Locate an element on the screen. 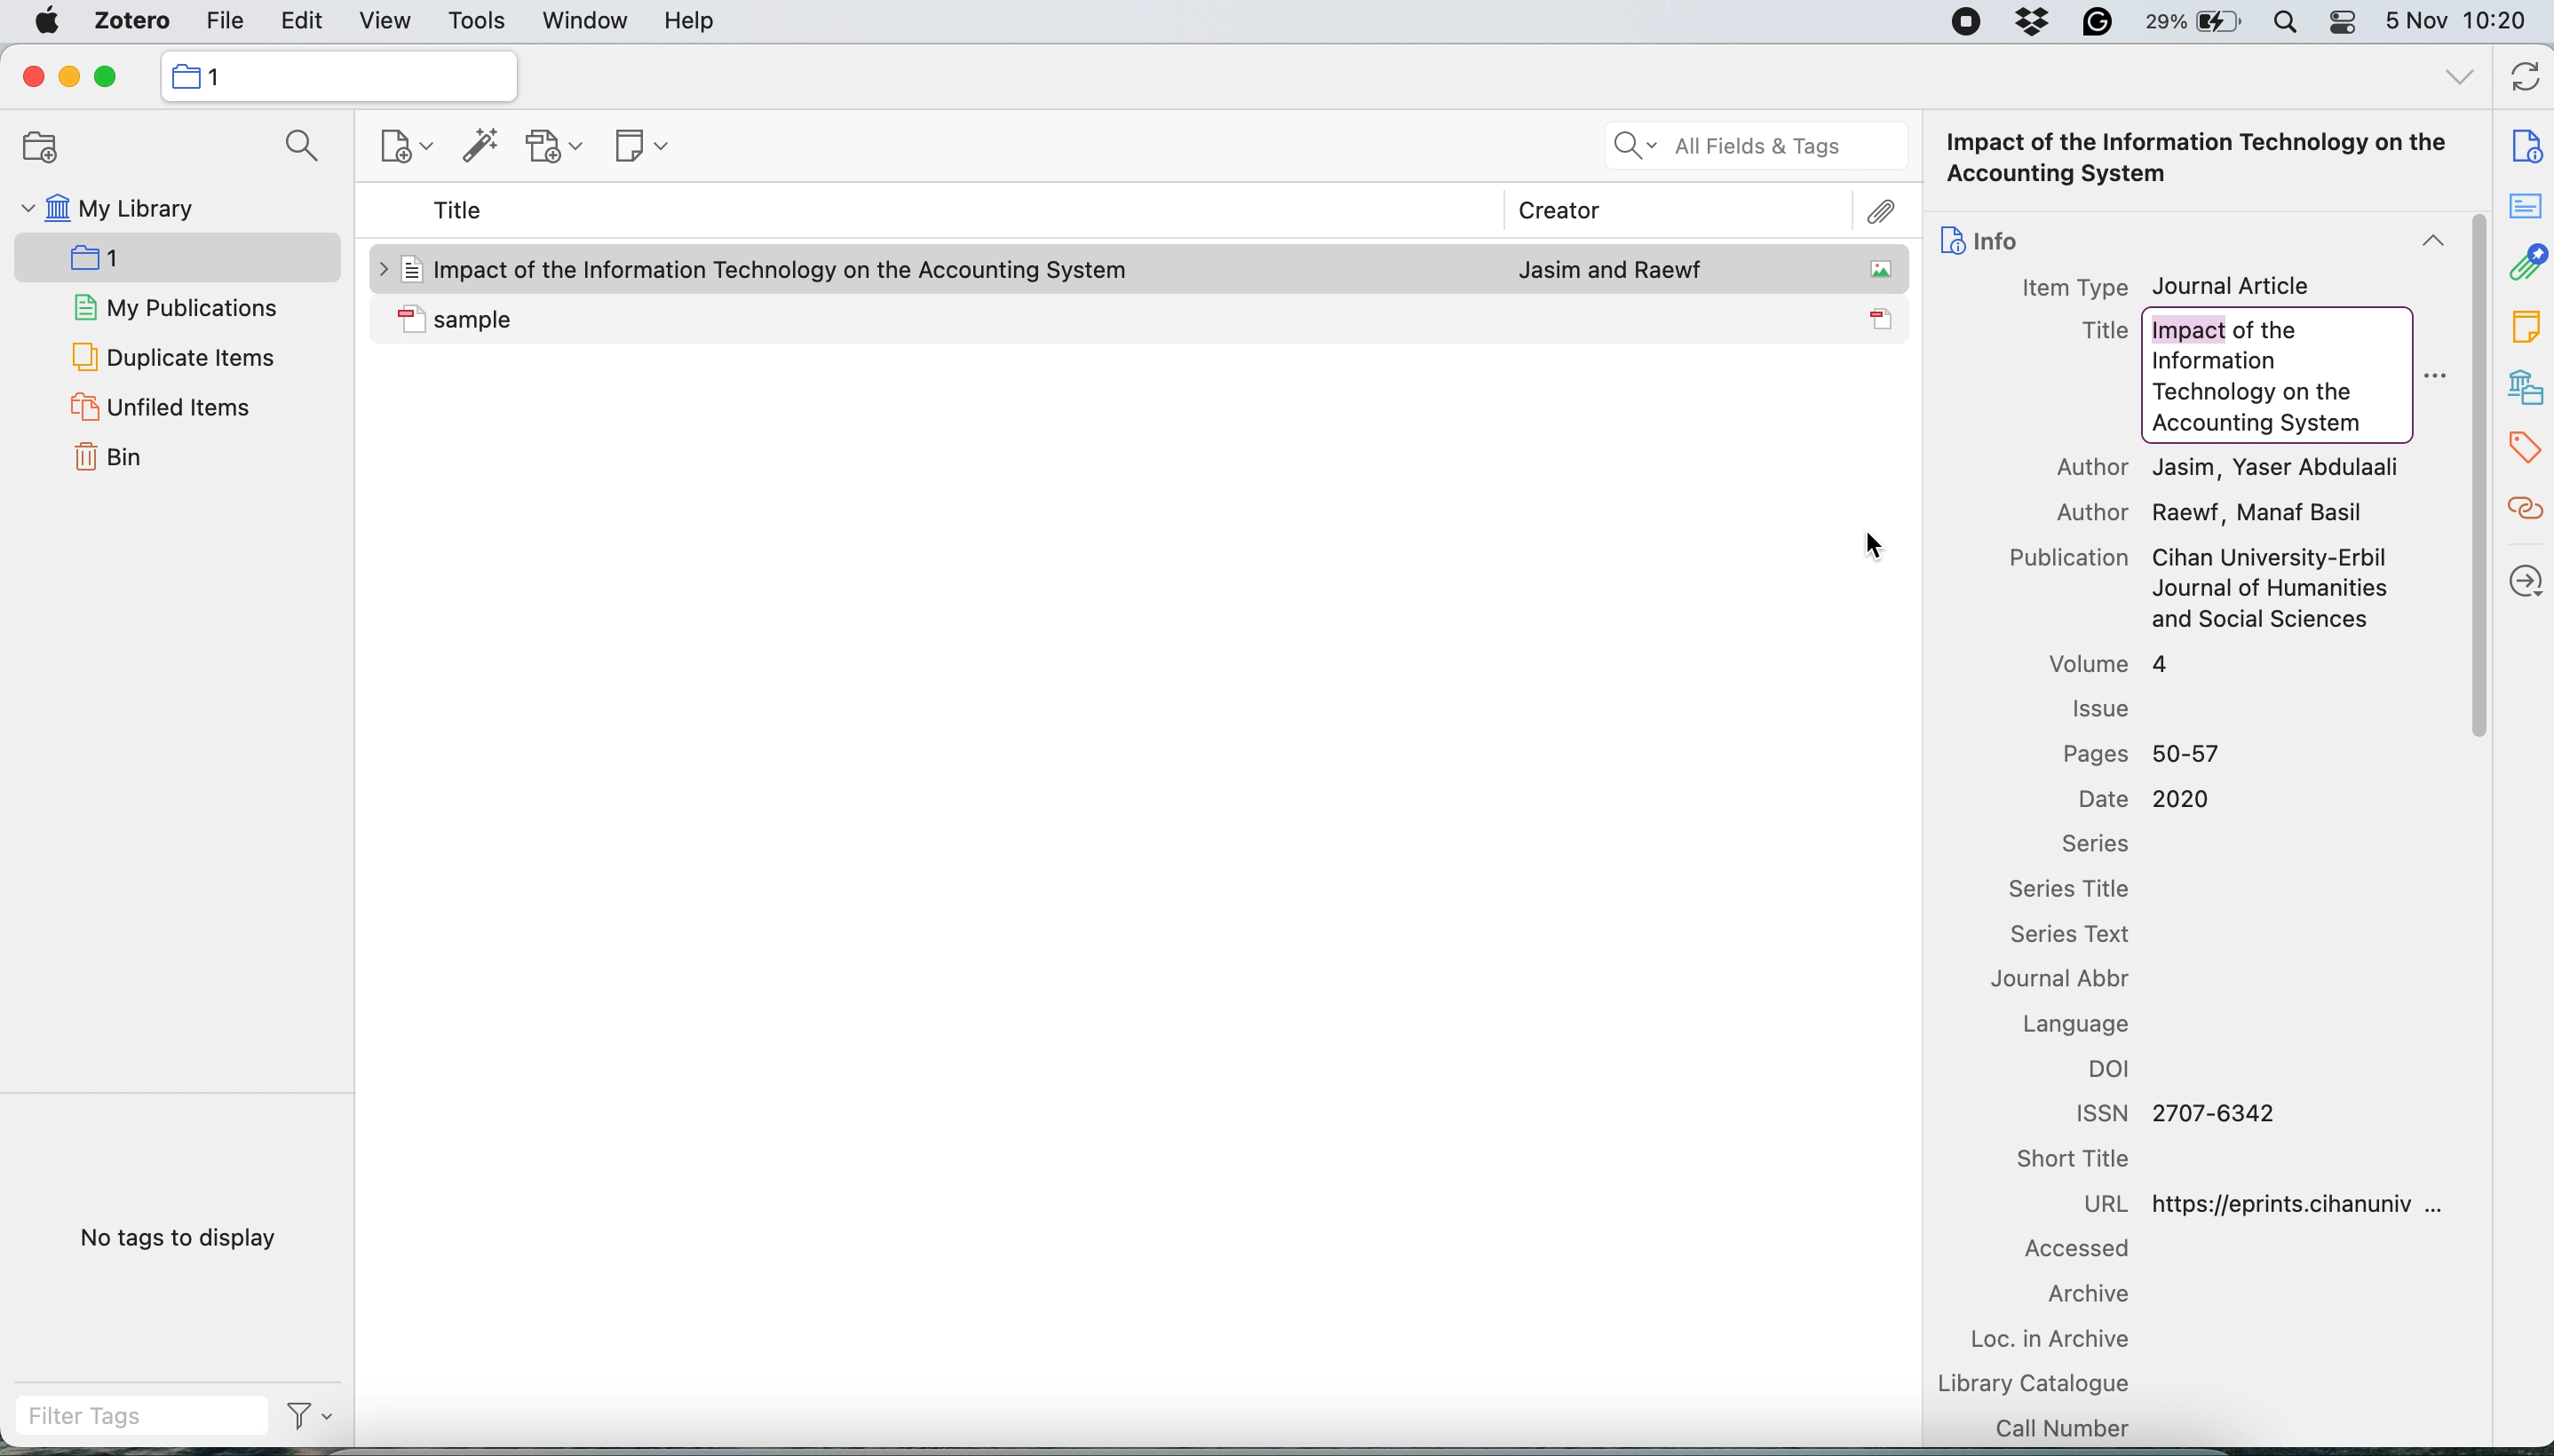 This screenshot has width=2554, height=1456. sample is located at coordinates (786, 317).